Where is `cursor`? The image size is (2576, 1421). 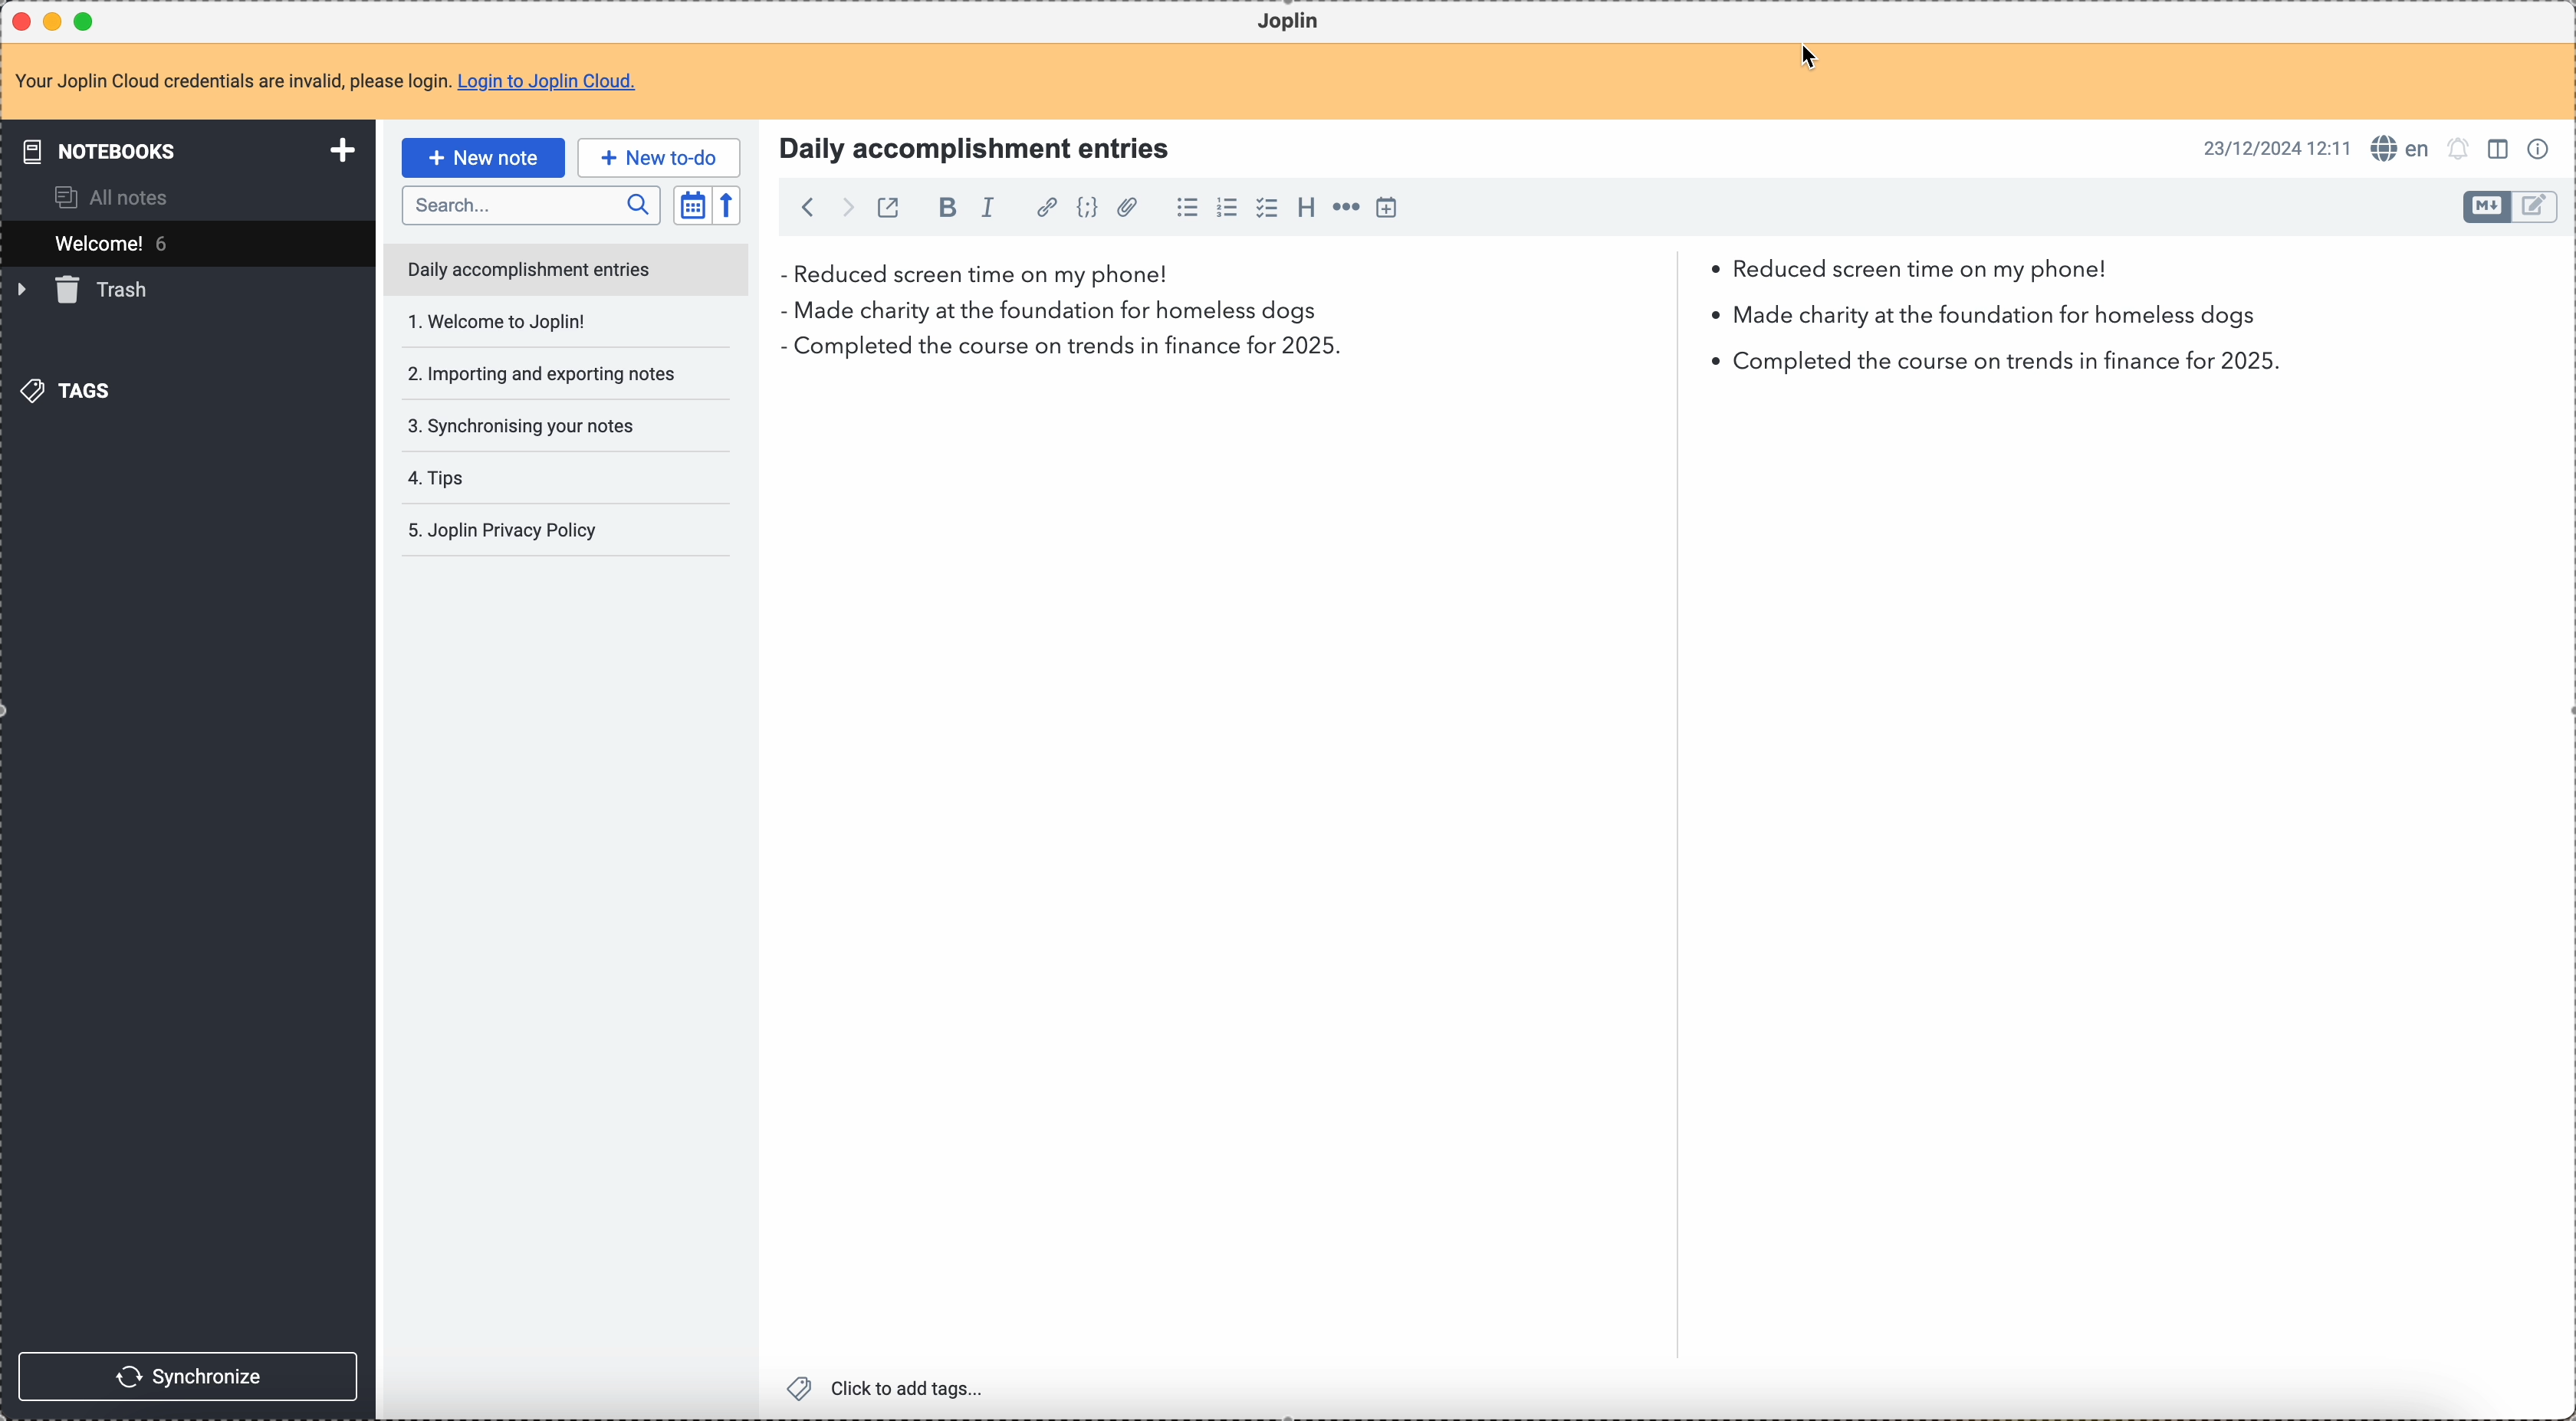
cursor is located at coordinates (1815, 57).